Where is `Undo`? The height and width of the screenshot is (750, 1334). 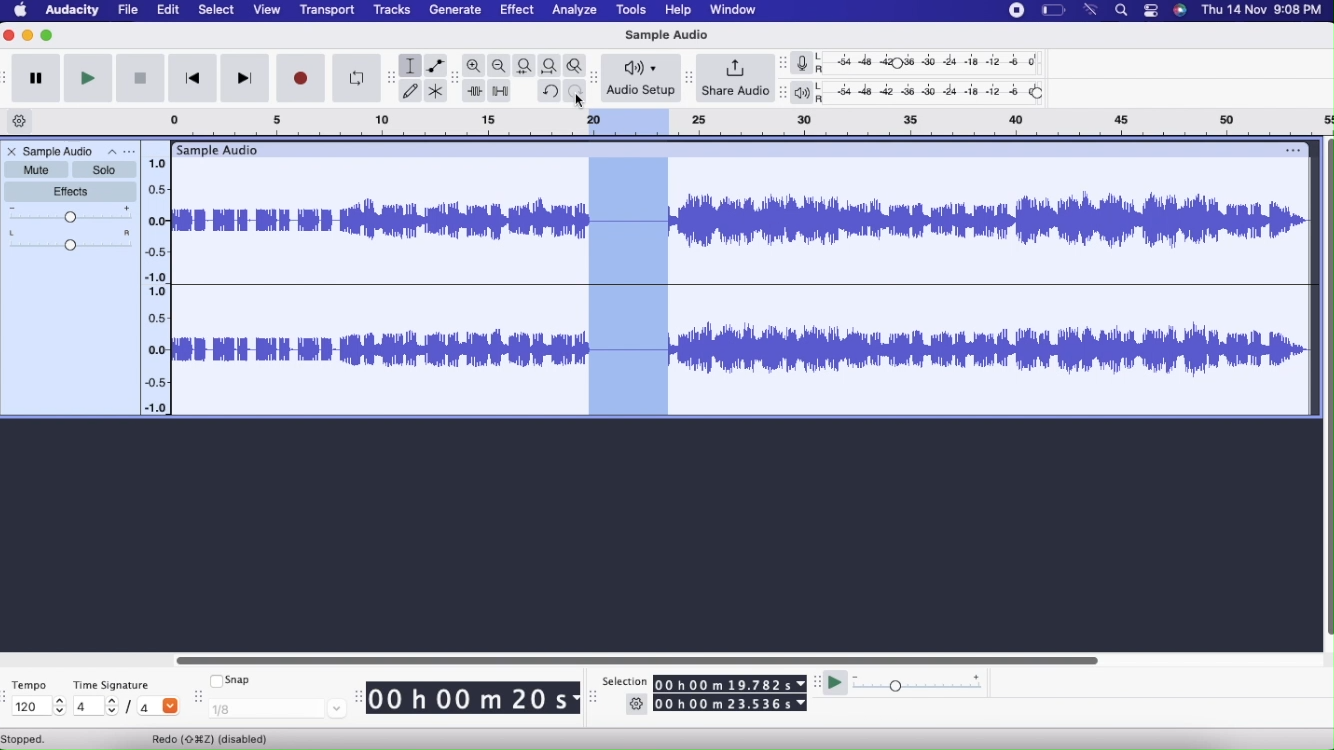
Undo is located at coordinates (549, 91).